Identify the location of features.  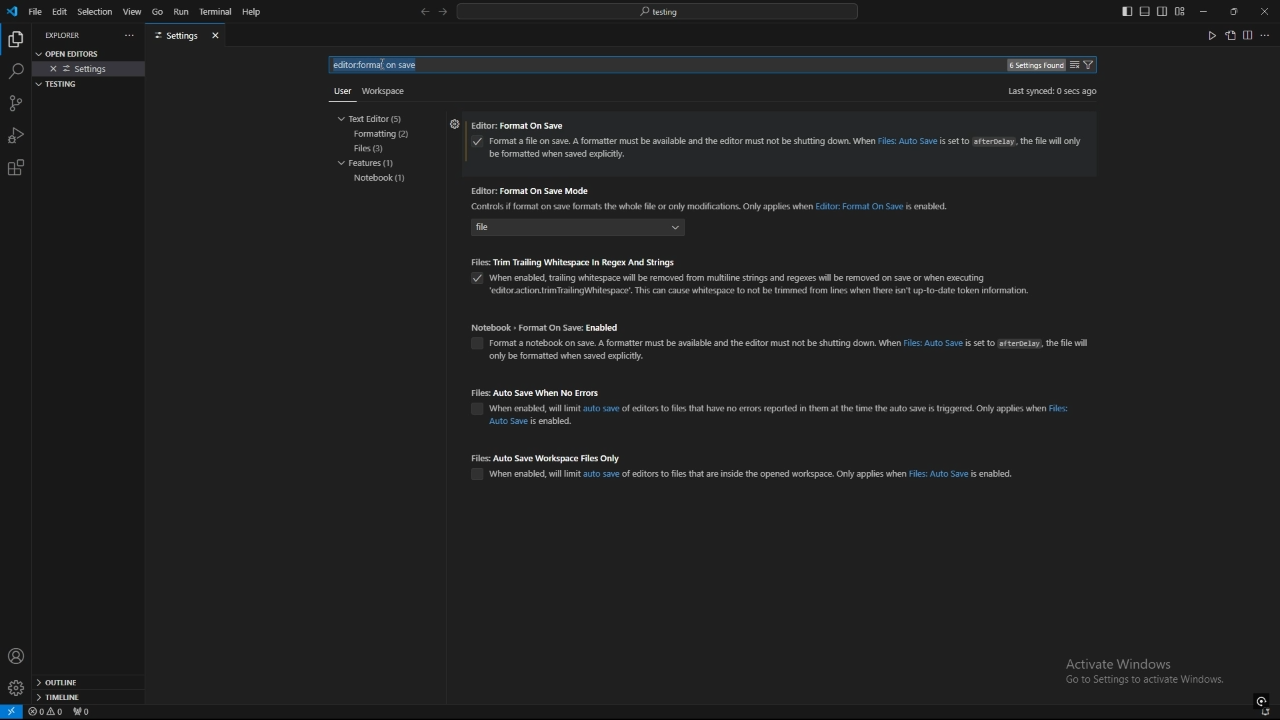
(372, 165).